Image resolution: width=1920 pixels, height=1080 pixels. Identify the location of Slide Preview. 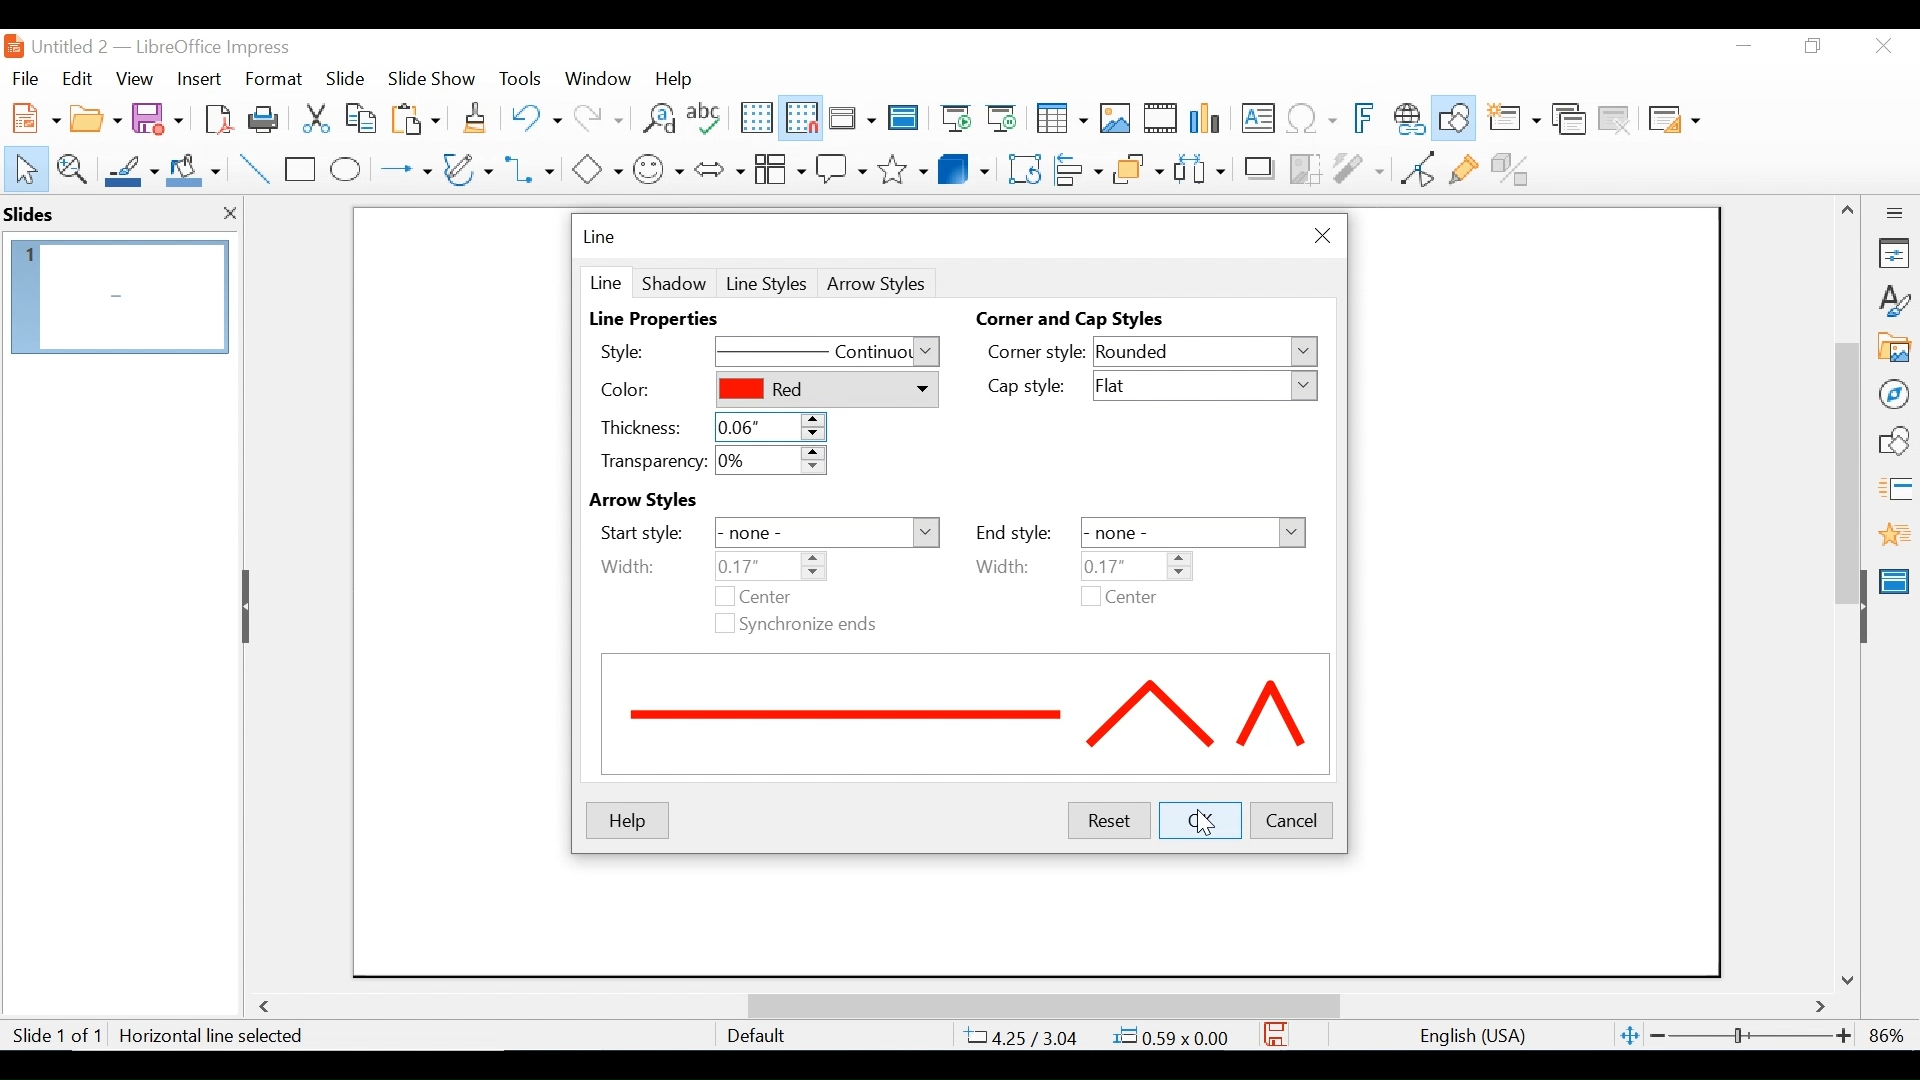
(117, 296).